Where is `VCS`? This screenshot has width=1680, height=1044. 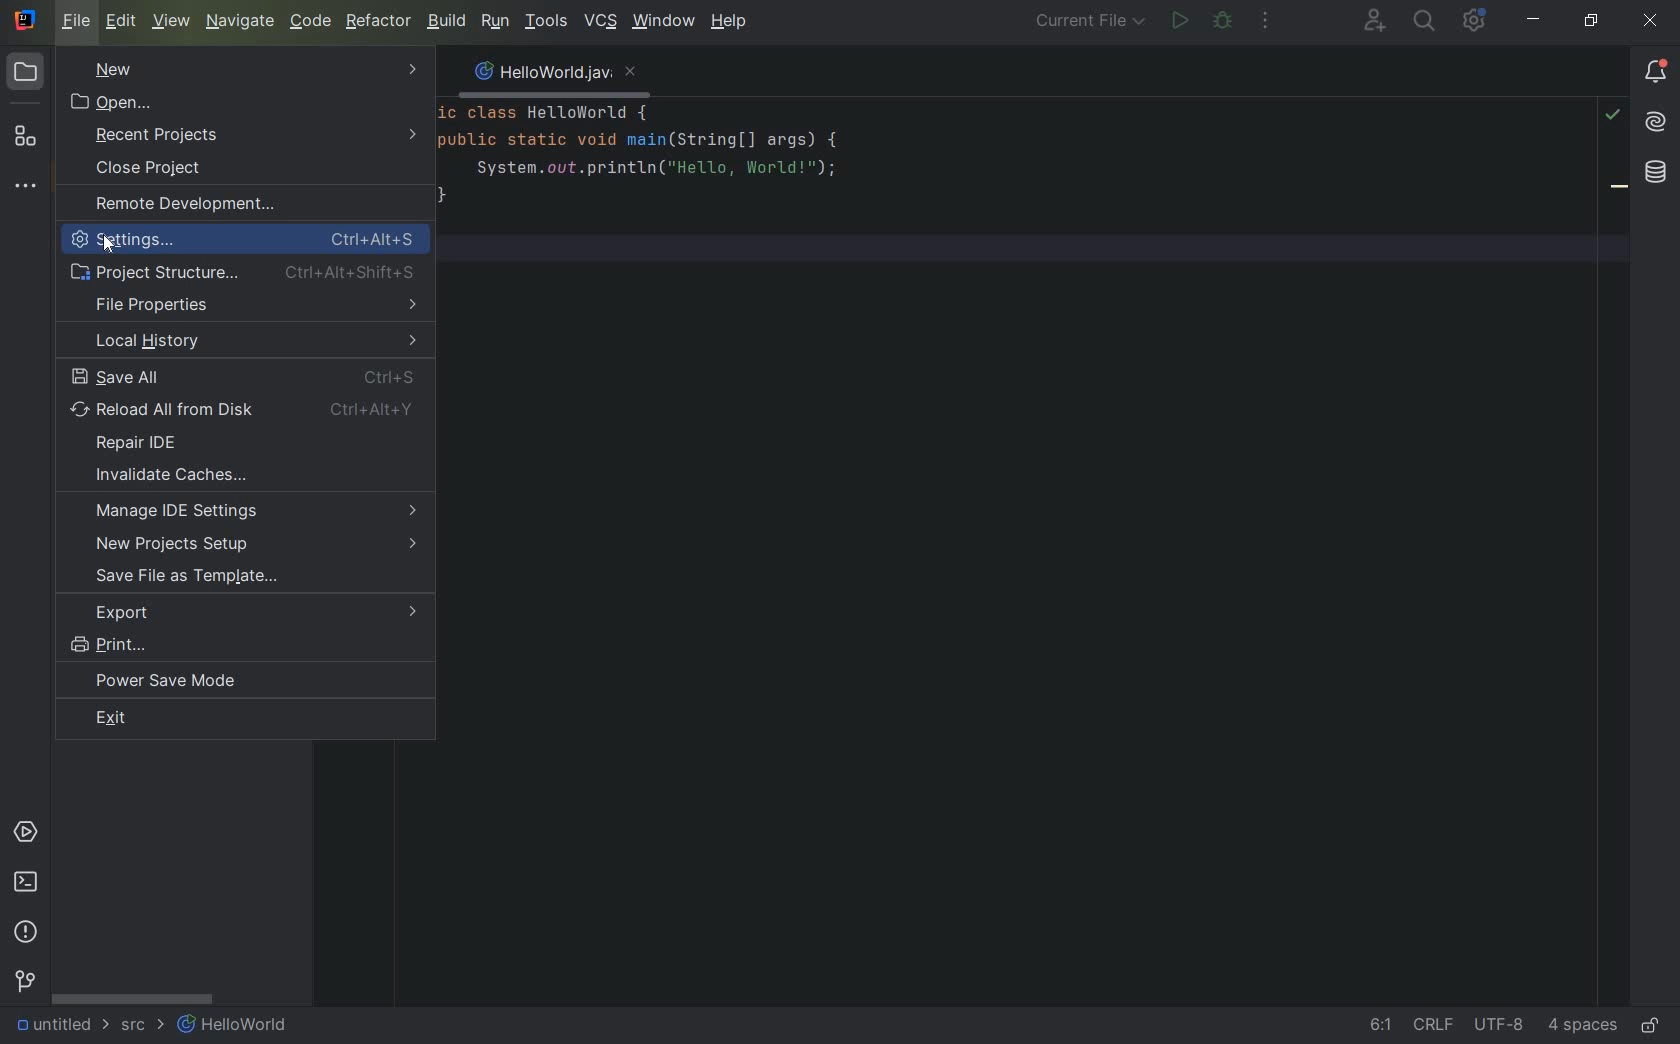 VCS is located at coordinates (599, 21).